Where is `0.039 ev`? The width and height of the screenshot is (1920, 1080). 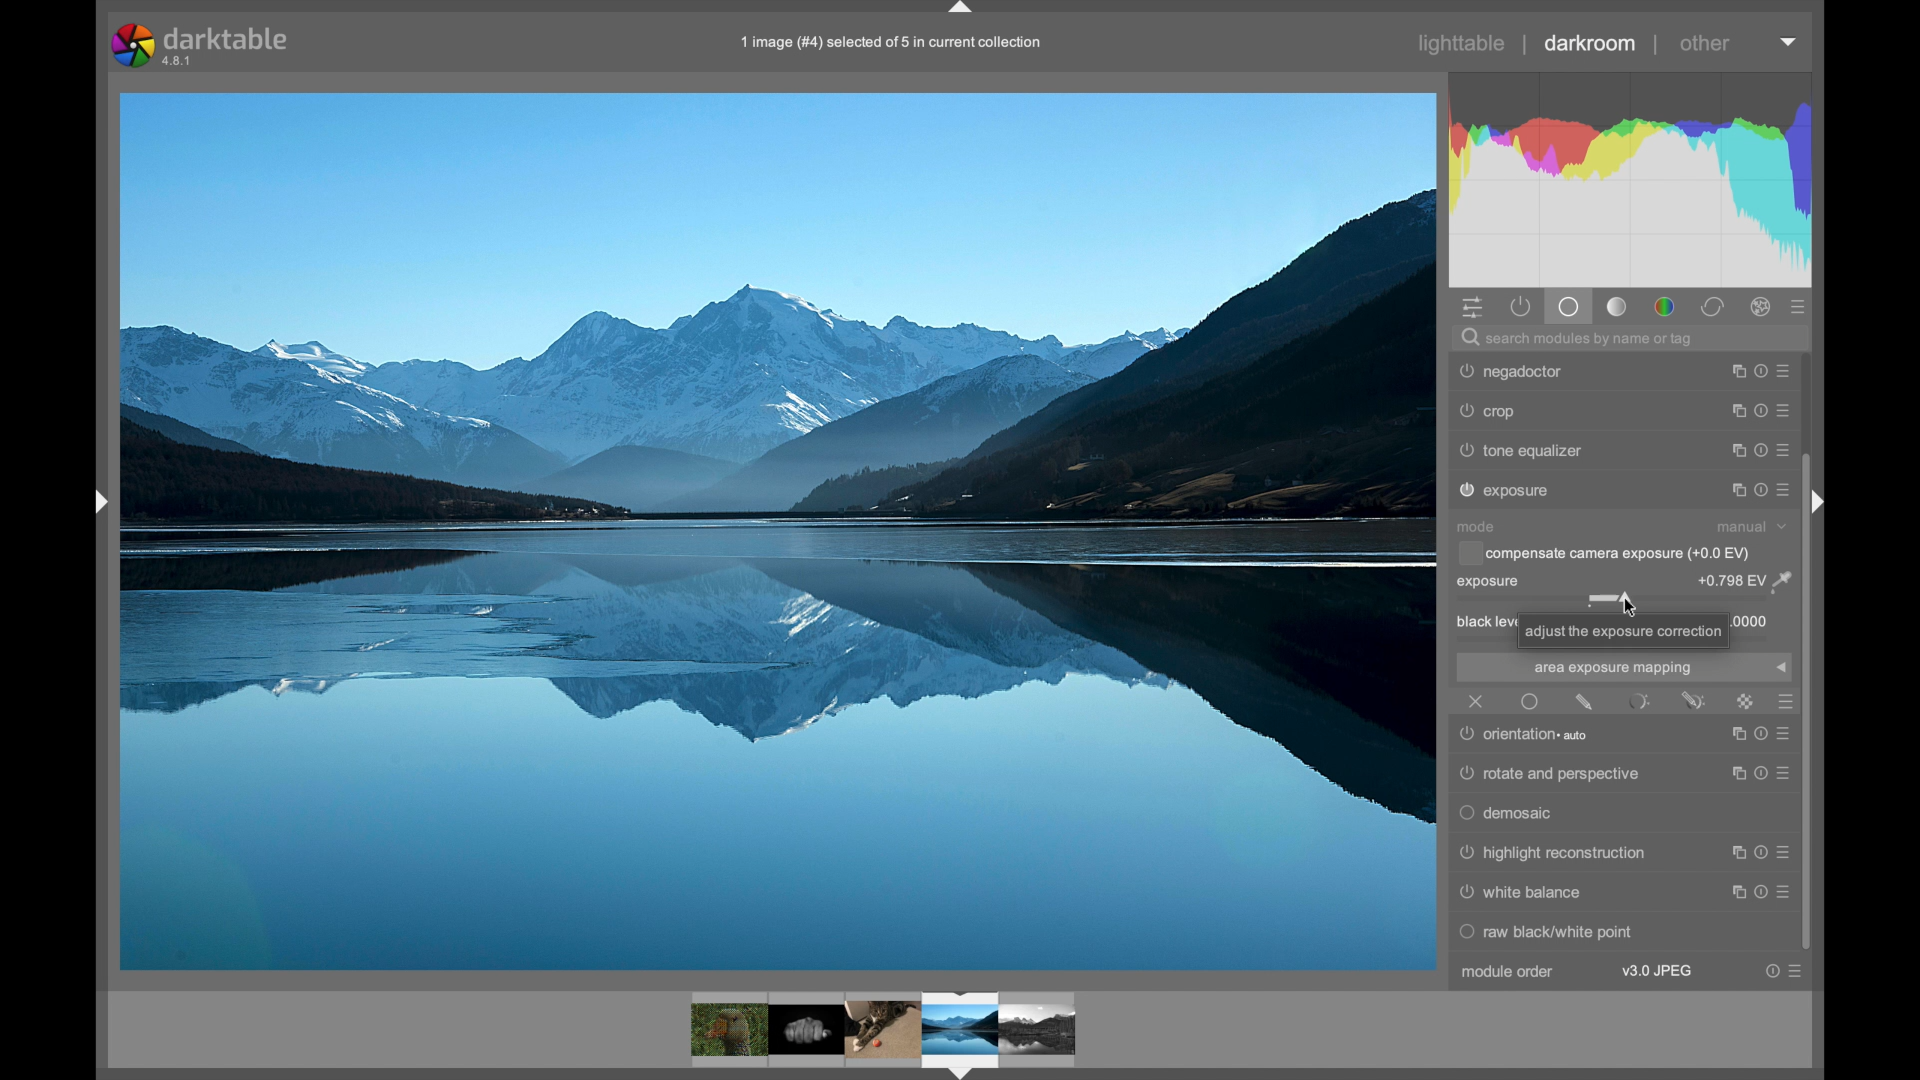
0.039 ev is located at coordinates (1745, 580).